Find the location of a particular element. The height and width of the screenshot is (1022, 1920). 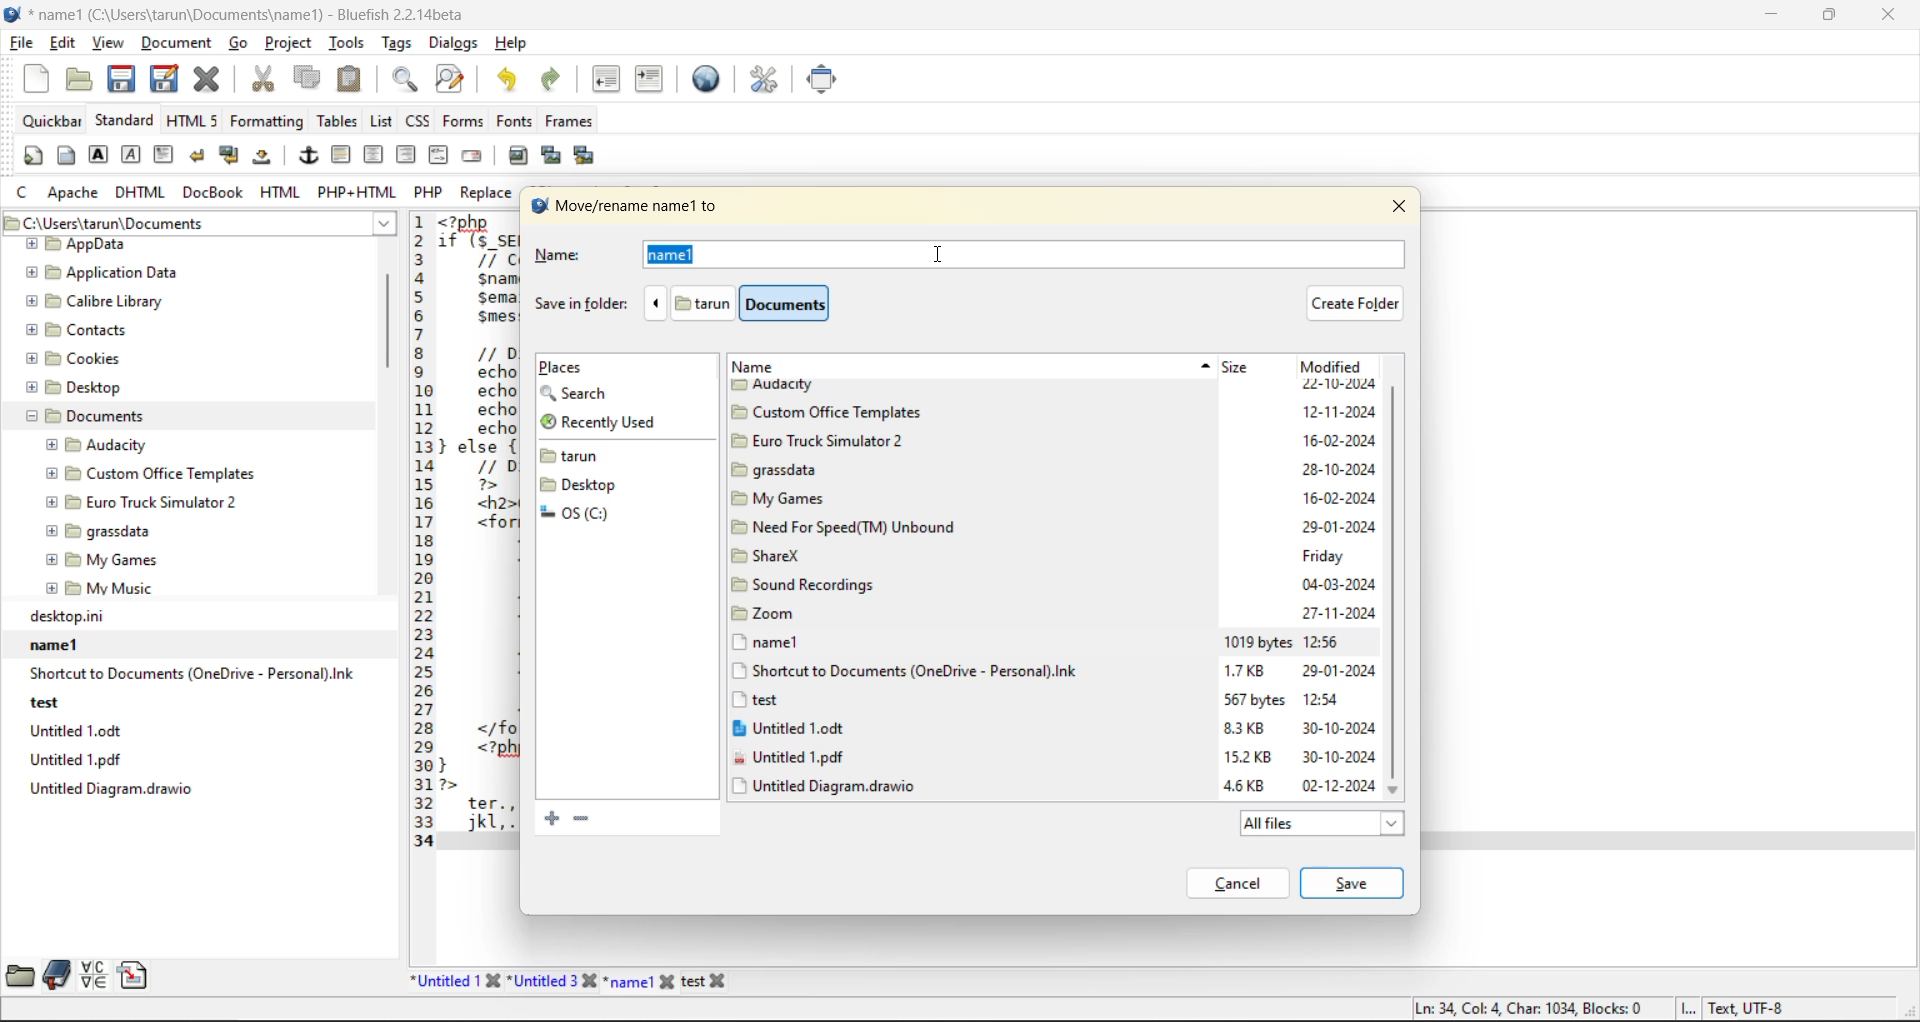

emphasis is located at coordinates (133, 154).